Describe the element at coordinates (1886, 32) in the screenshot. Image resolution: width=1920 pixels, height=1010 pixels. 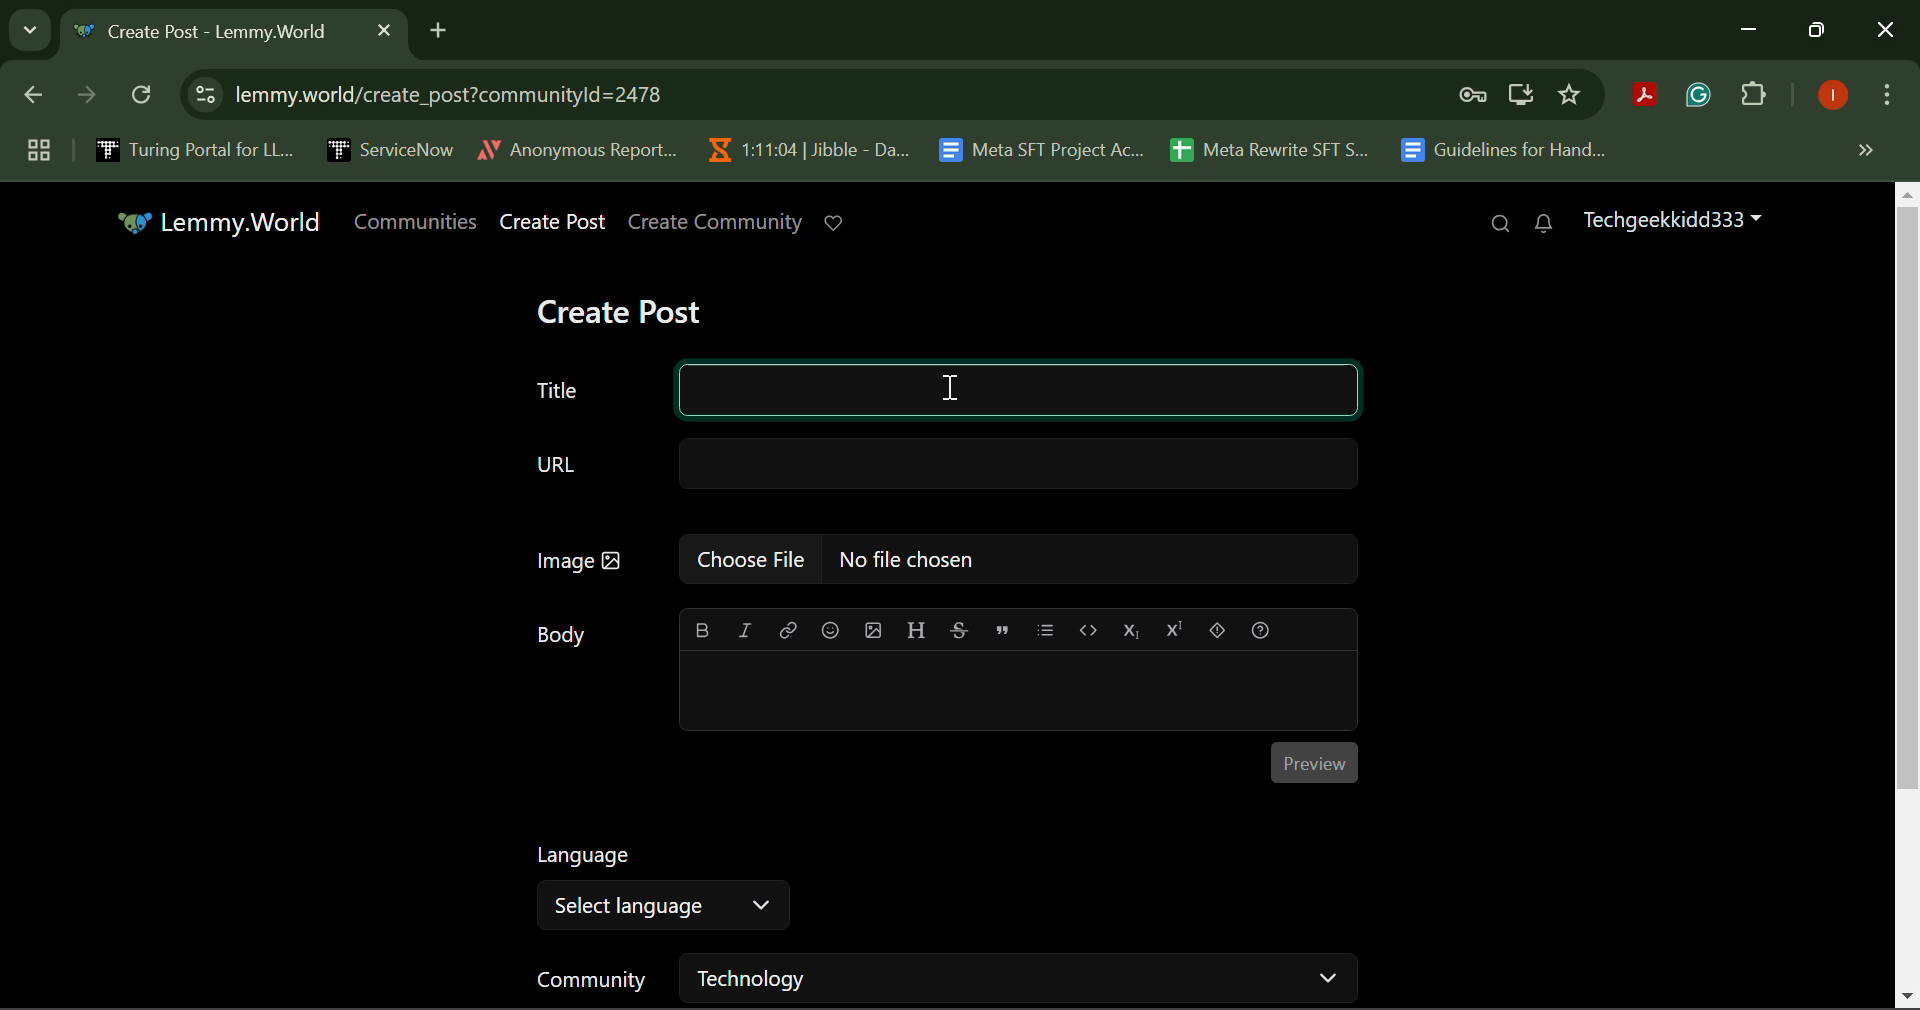
I see `Close Window` at that location.